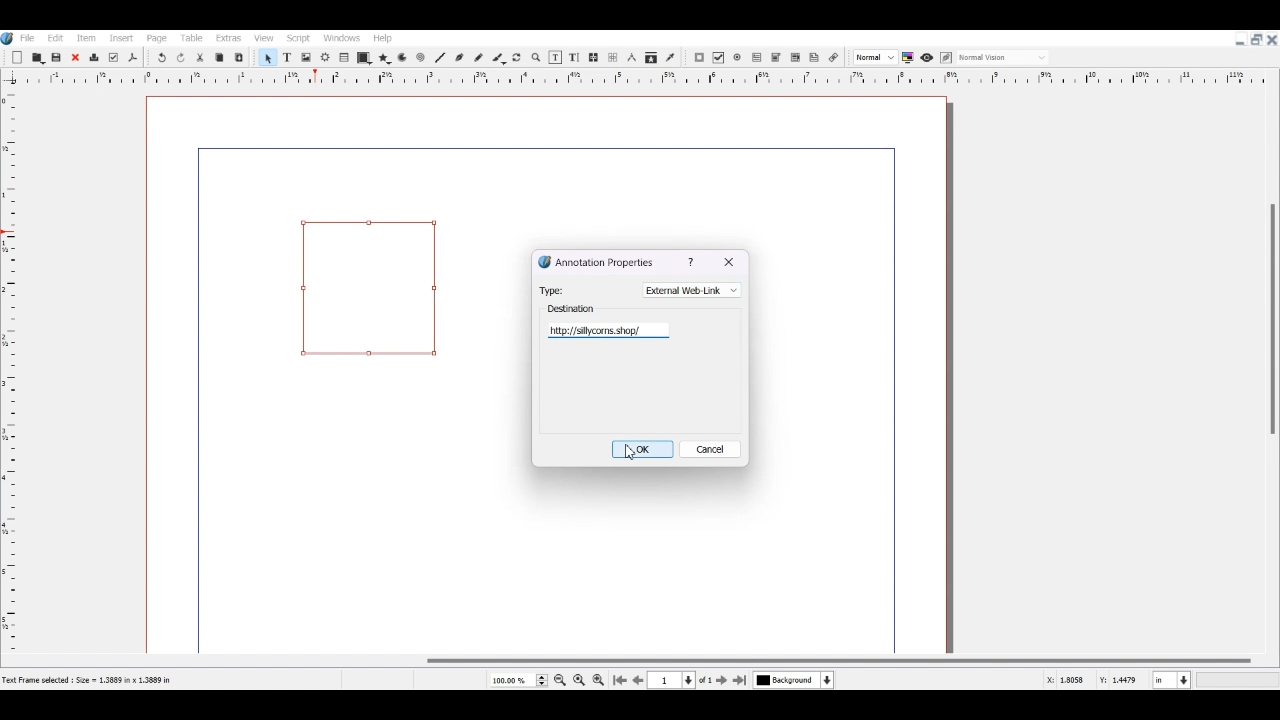  I want to click on Close, so click(75, 58).